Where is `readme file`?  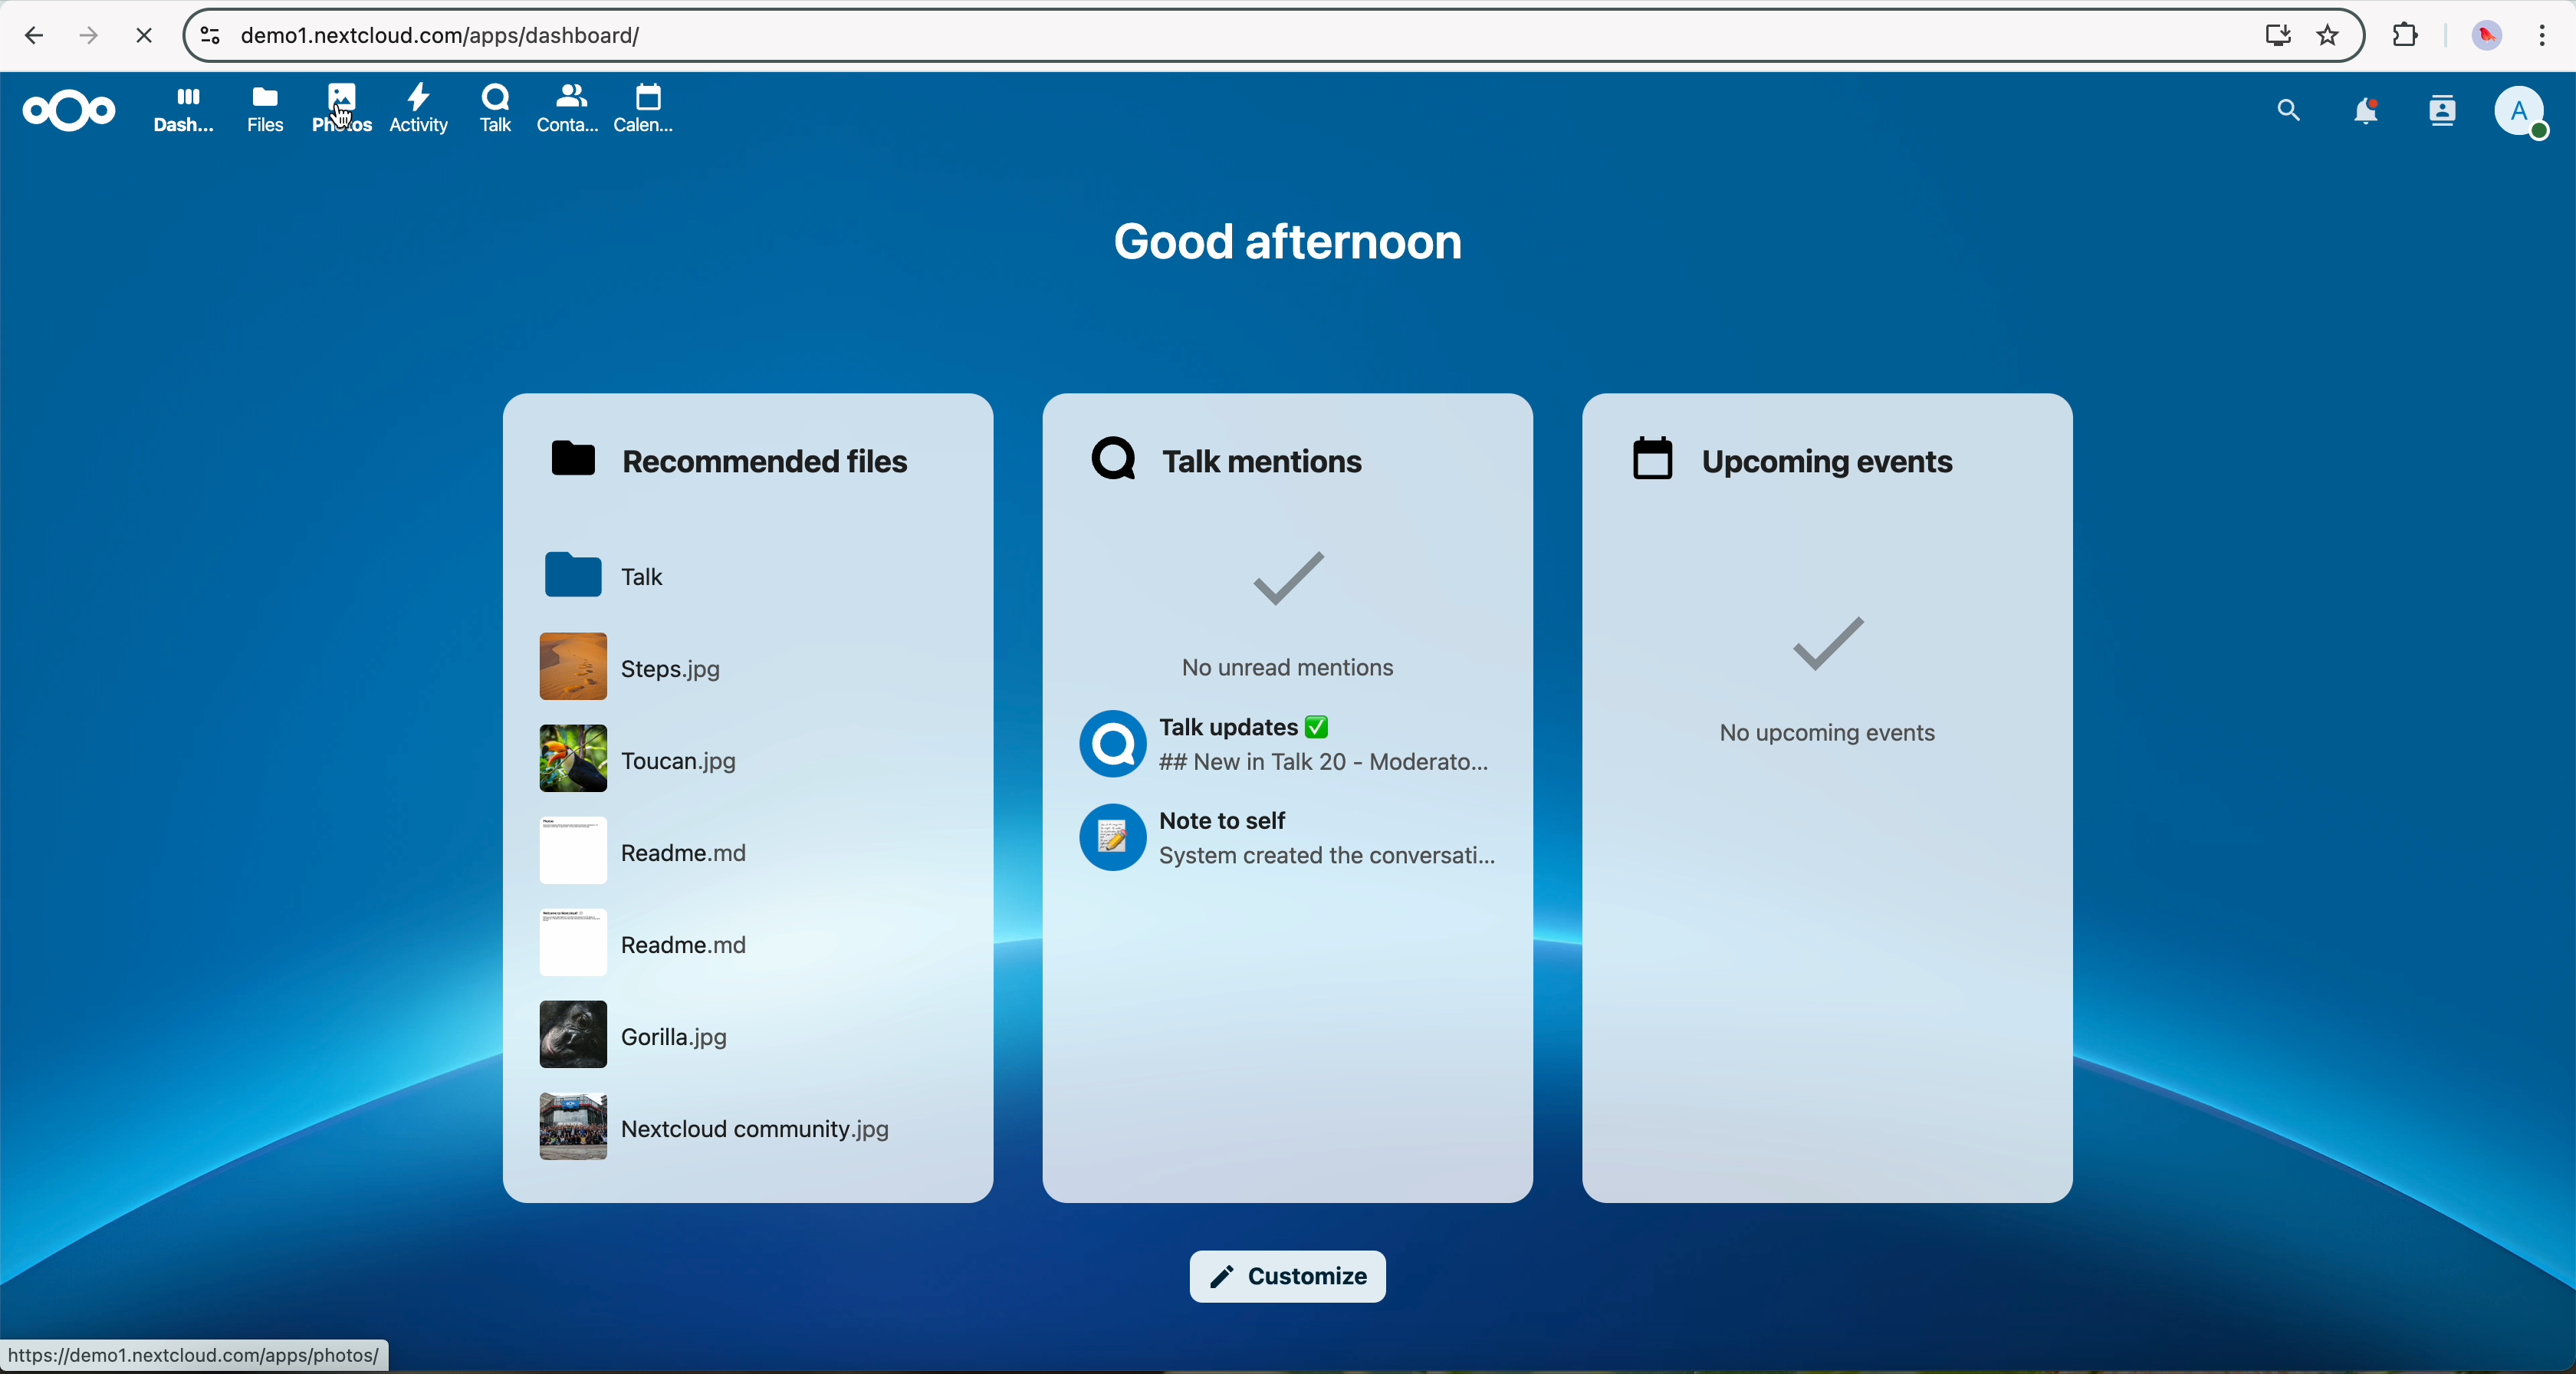
readme file is located at coordinates (645, 849).